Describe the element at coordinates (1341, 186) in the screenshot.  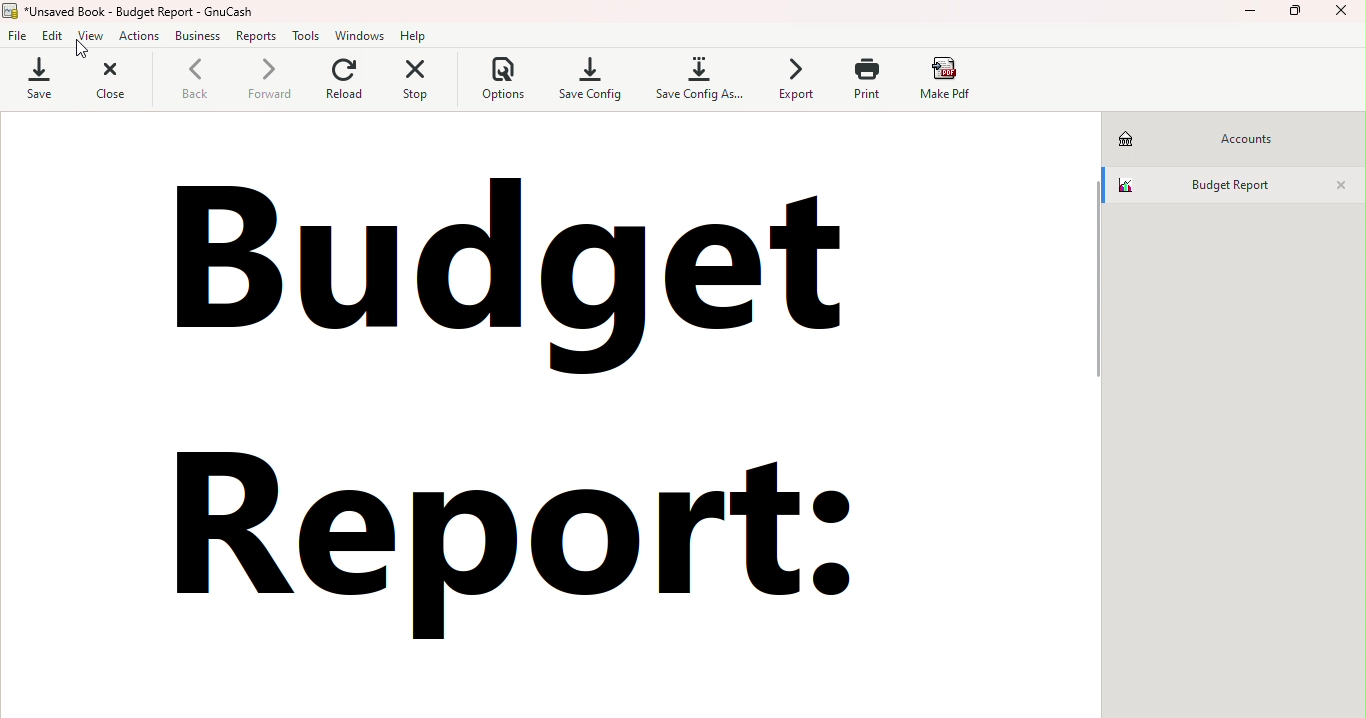
I see `Close` at that location.